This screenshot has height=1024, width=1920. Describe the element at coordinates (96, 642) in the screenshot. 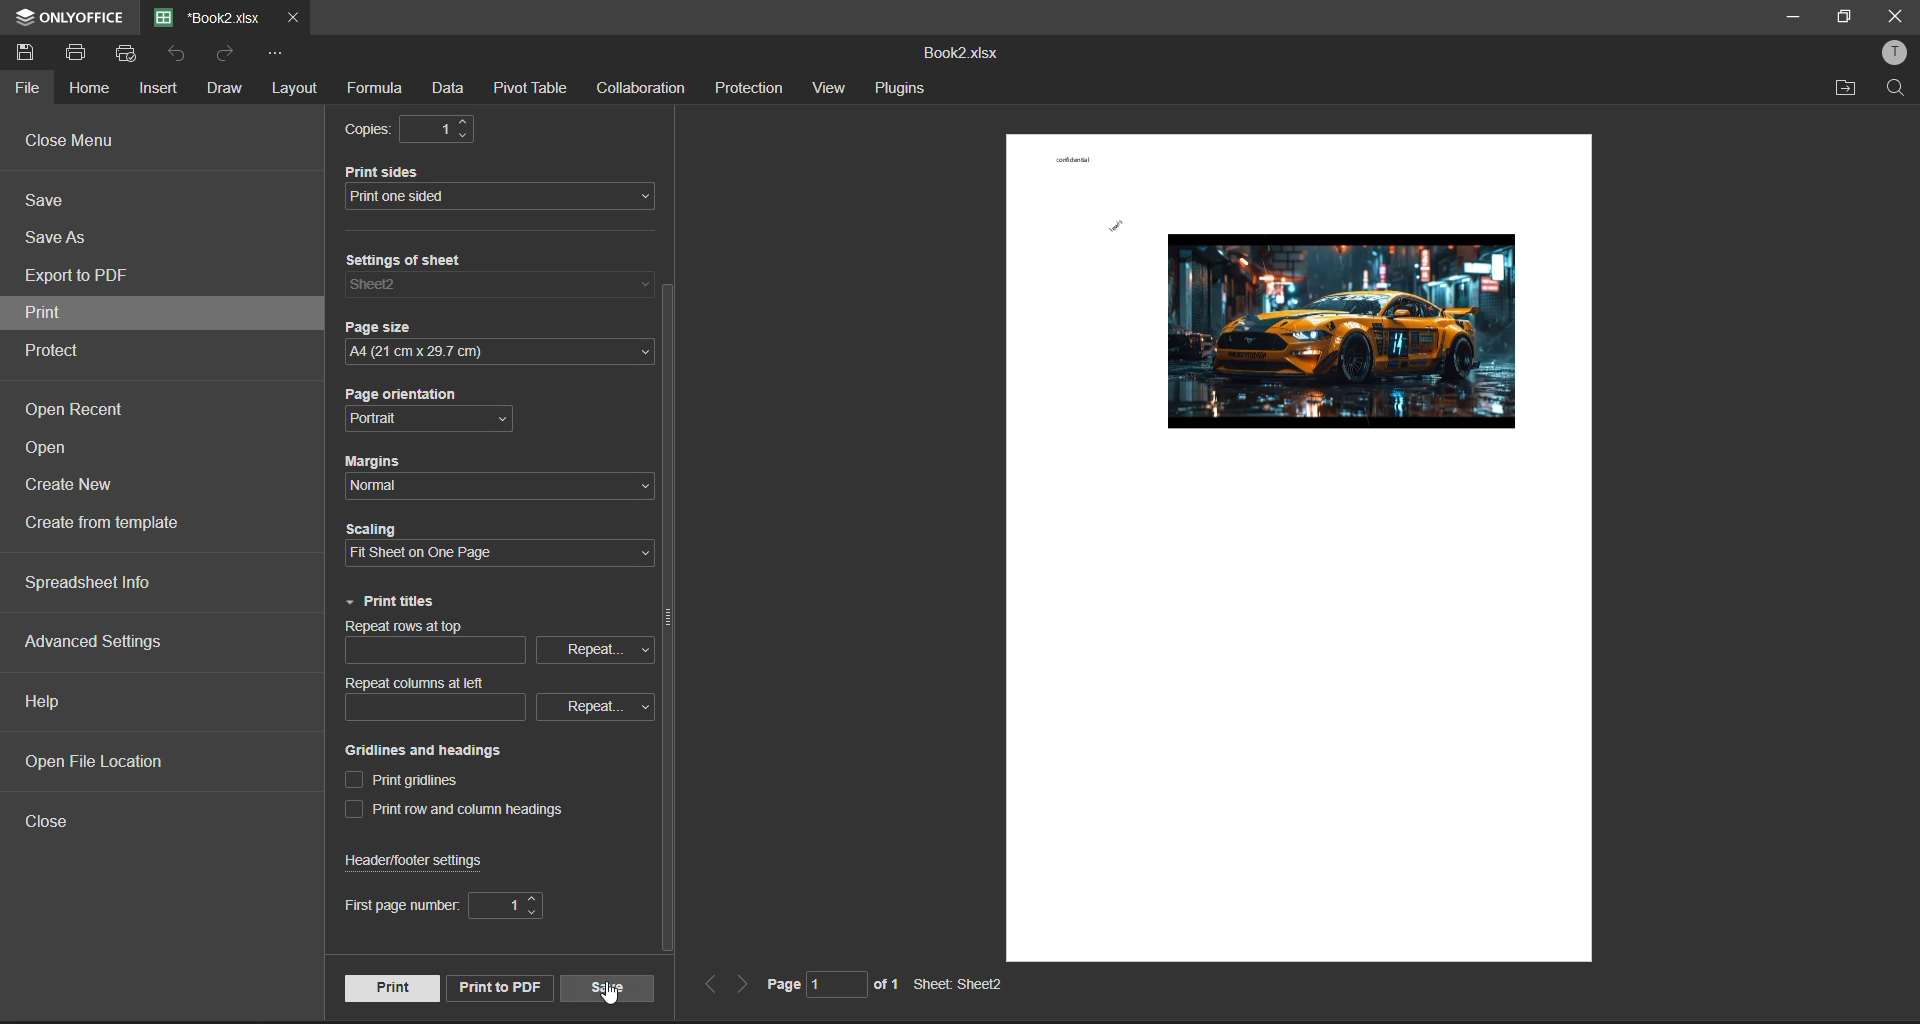

I see `advanced settings` at that location.